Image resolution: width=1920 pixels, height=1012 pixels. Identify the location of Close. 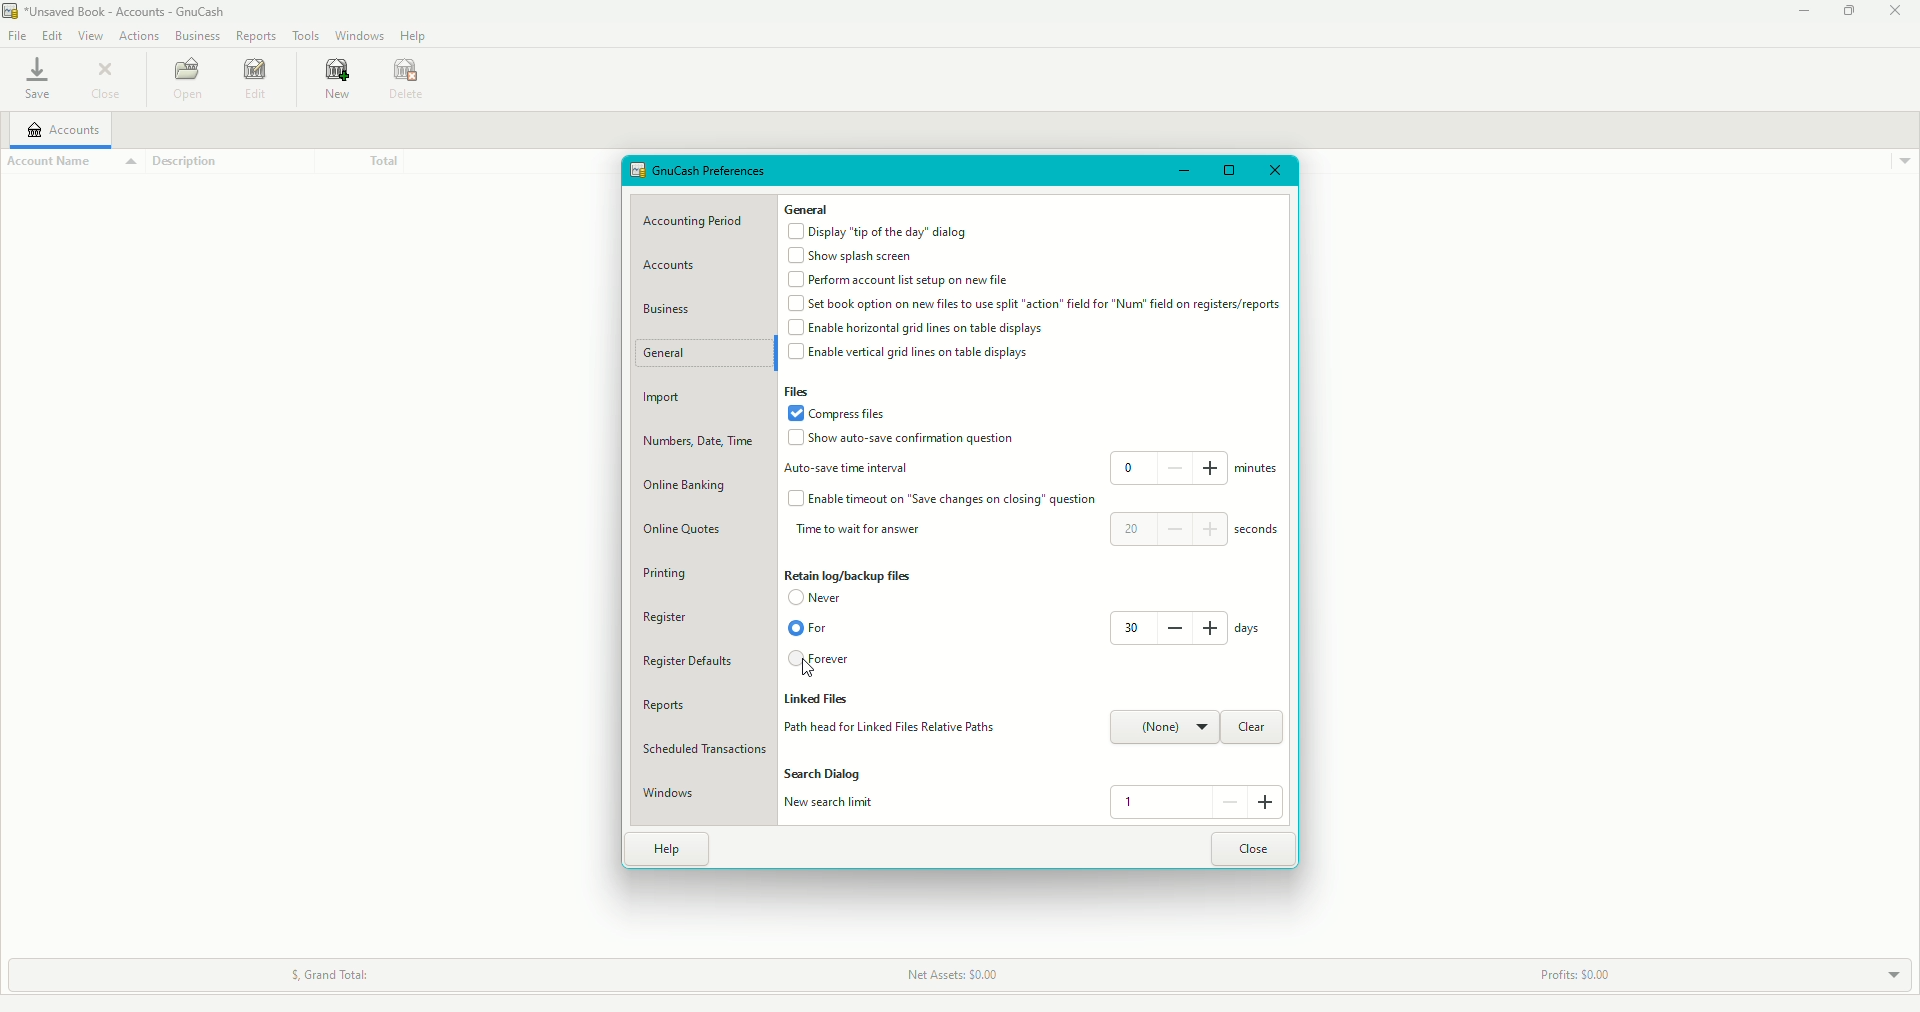
(1254, 848).